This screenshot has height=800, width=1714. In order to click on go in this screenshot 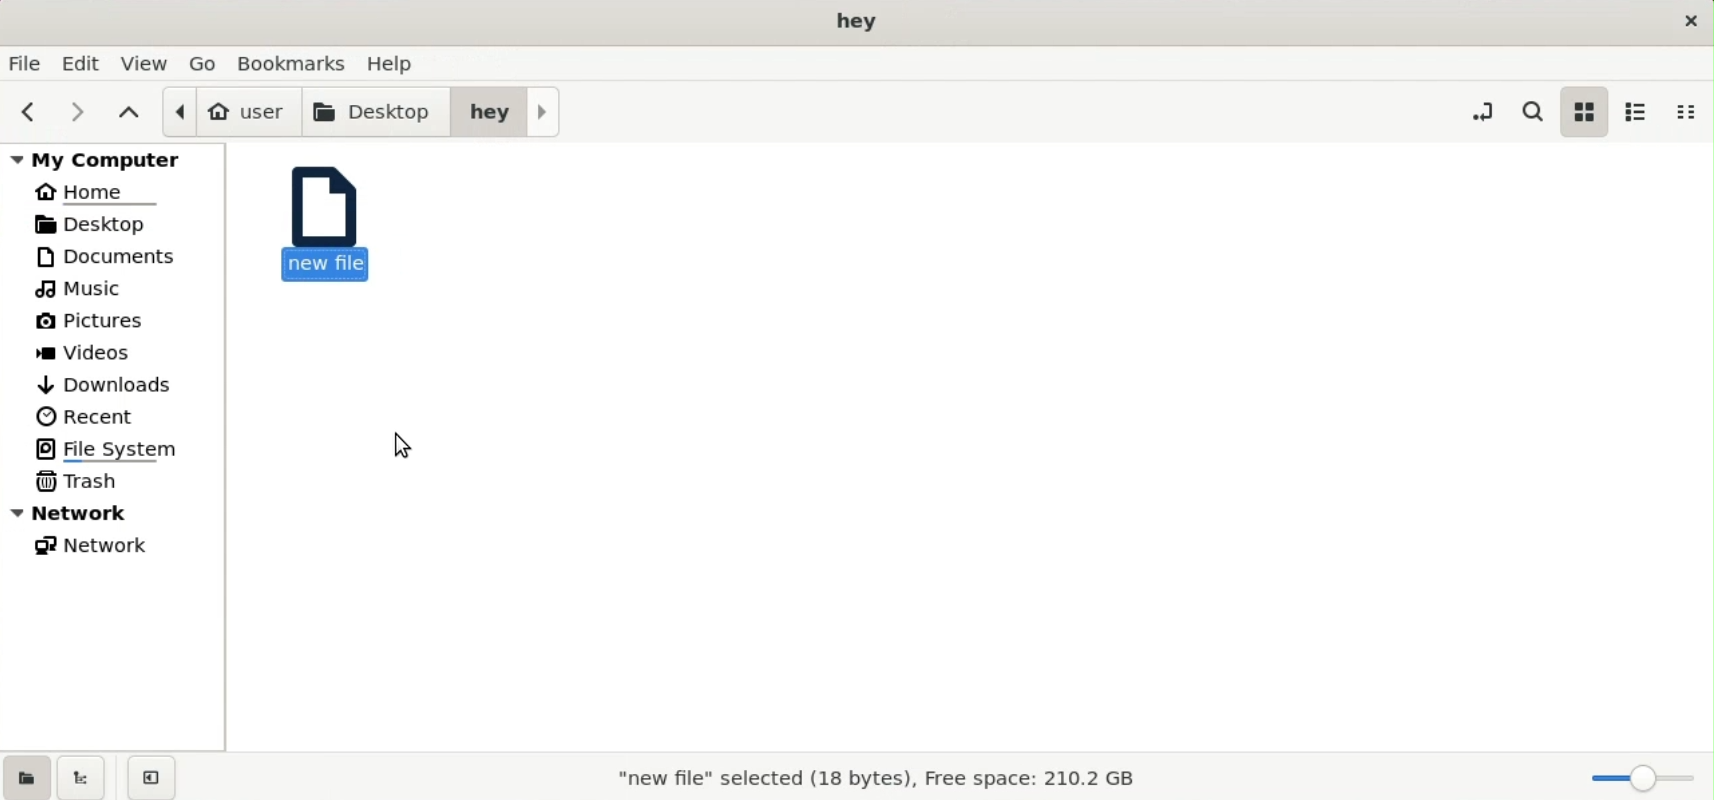, I will do `click(205, 62)`.